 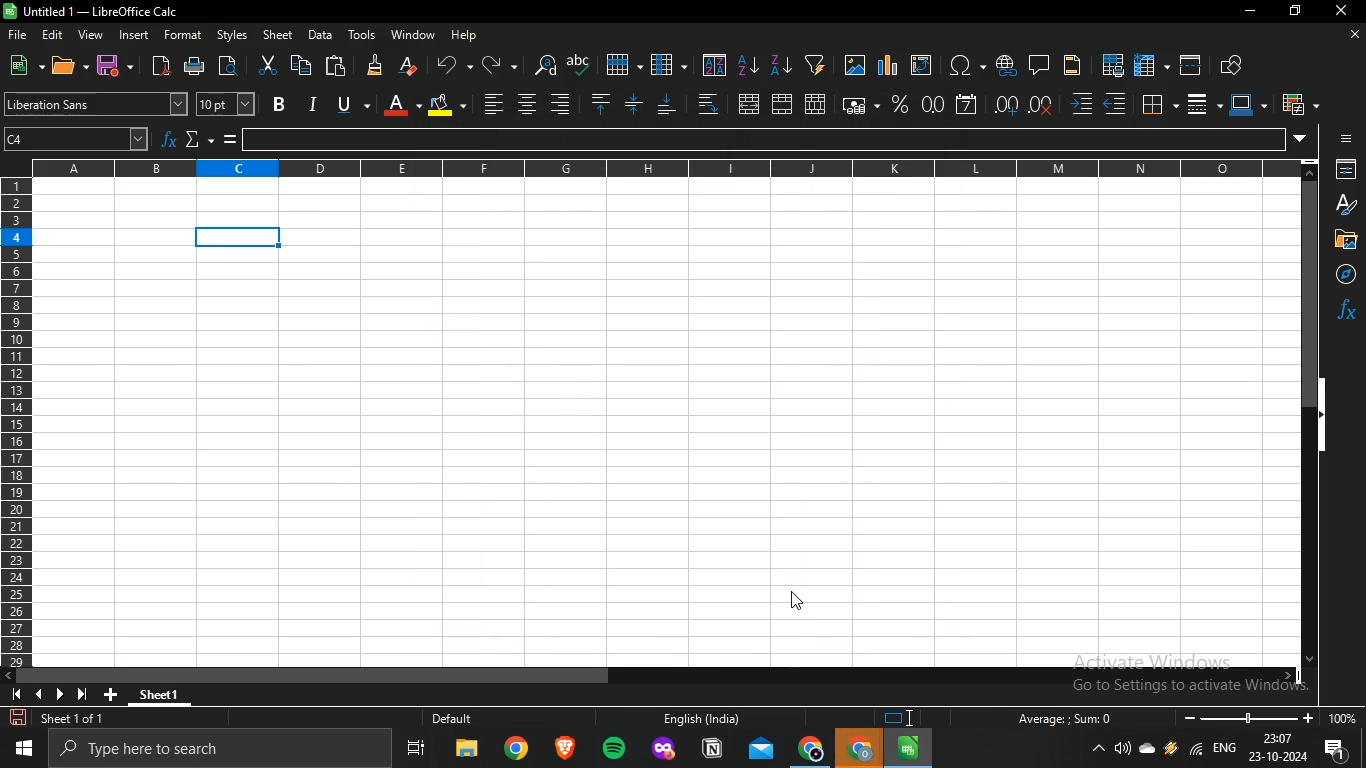 What do you see at coordinates (1310, 422) in the screenshot?
I see `scrollbar` at bounding box center [1310, 422].